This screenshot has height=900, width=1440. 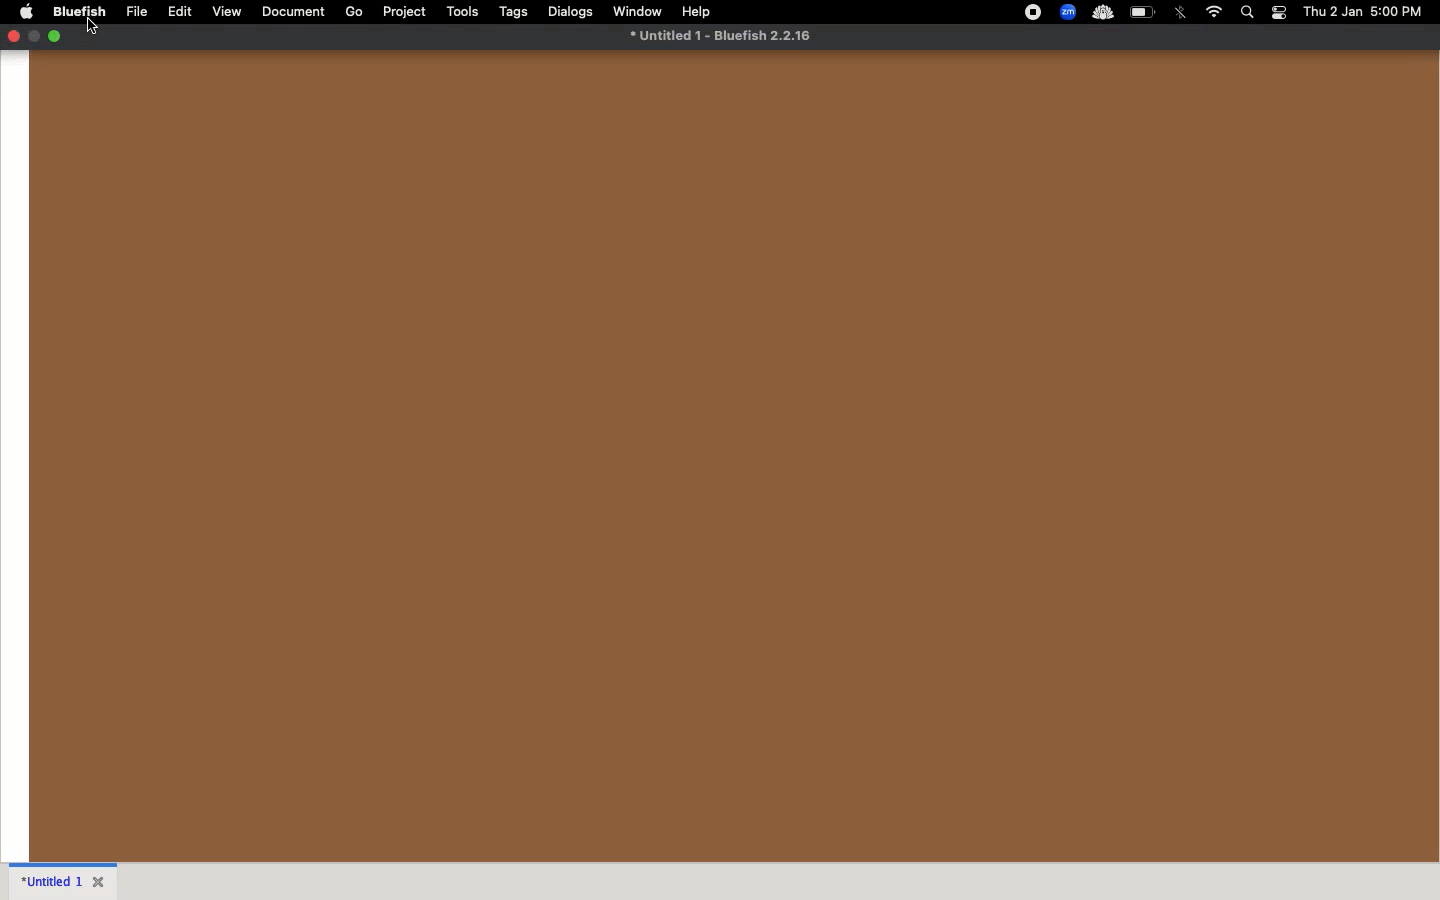 I want to click on edit, so click(x=182, y=12).